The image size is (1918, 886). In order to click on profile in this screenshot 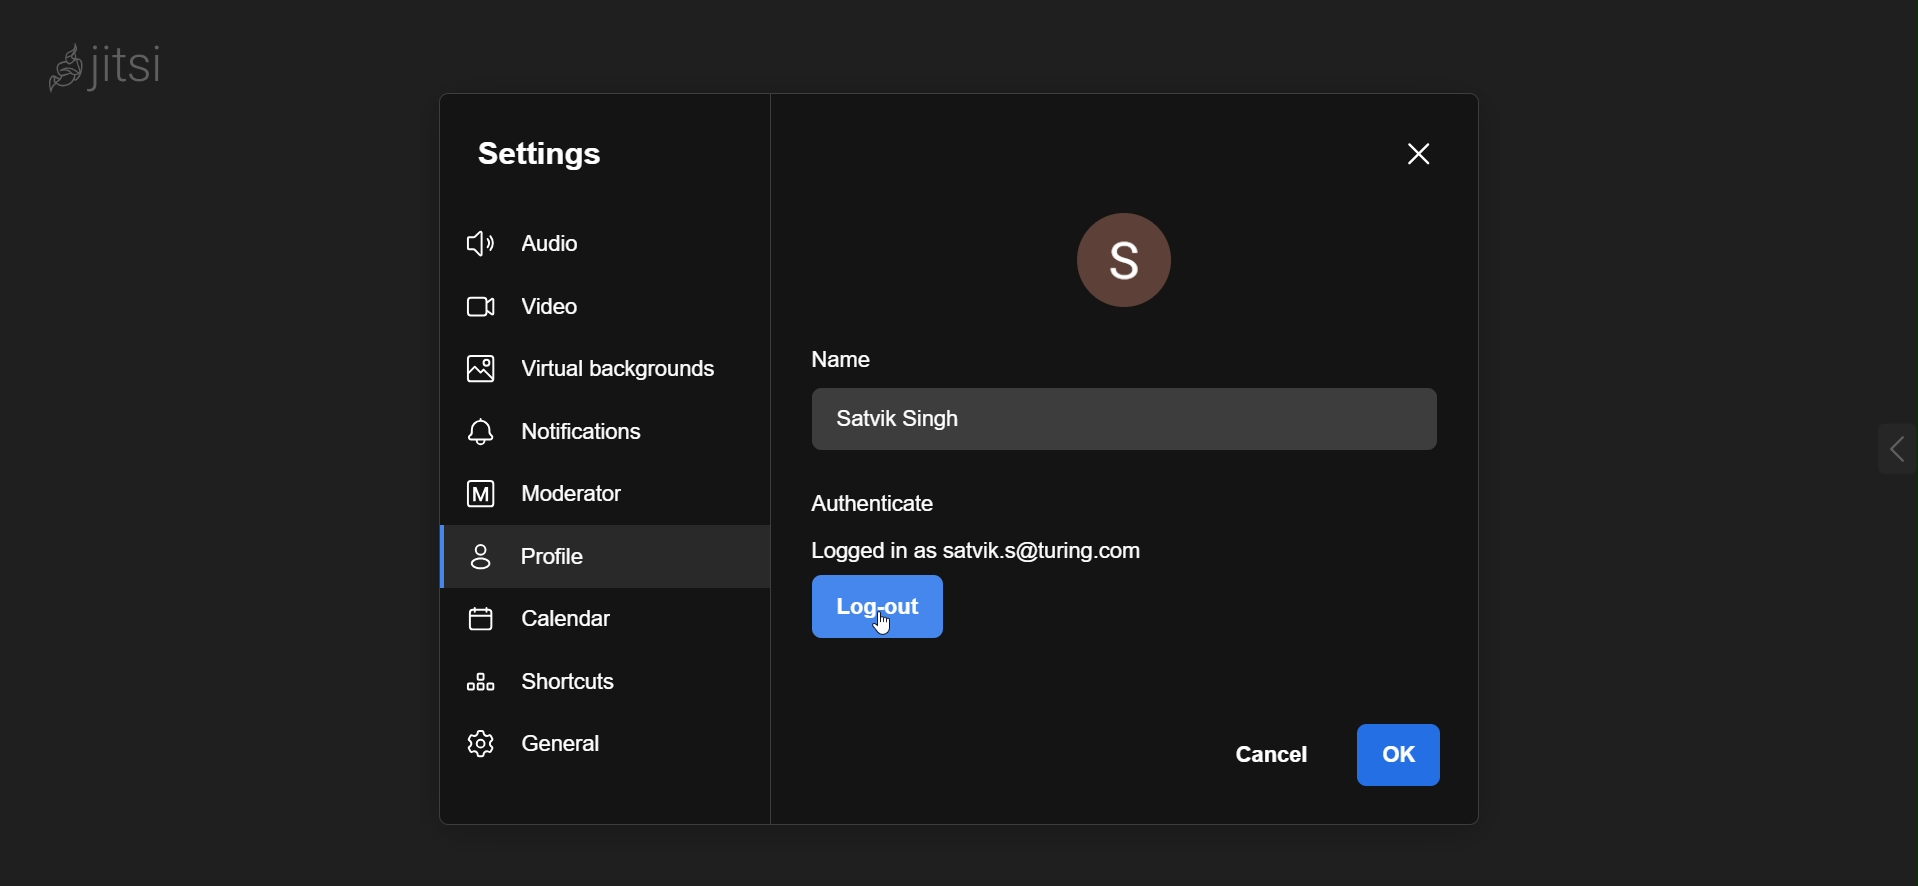, I will do `click(559, 553)`.